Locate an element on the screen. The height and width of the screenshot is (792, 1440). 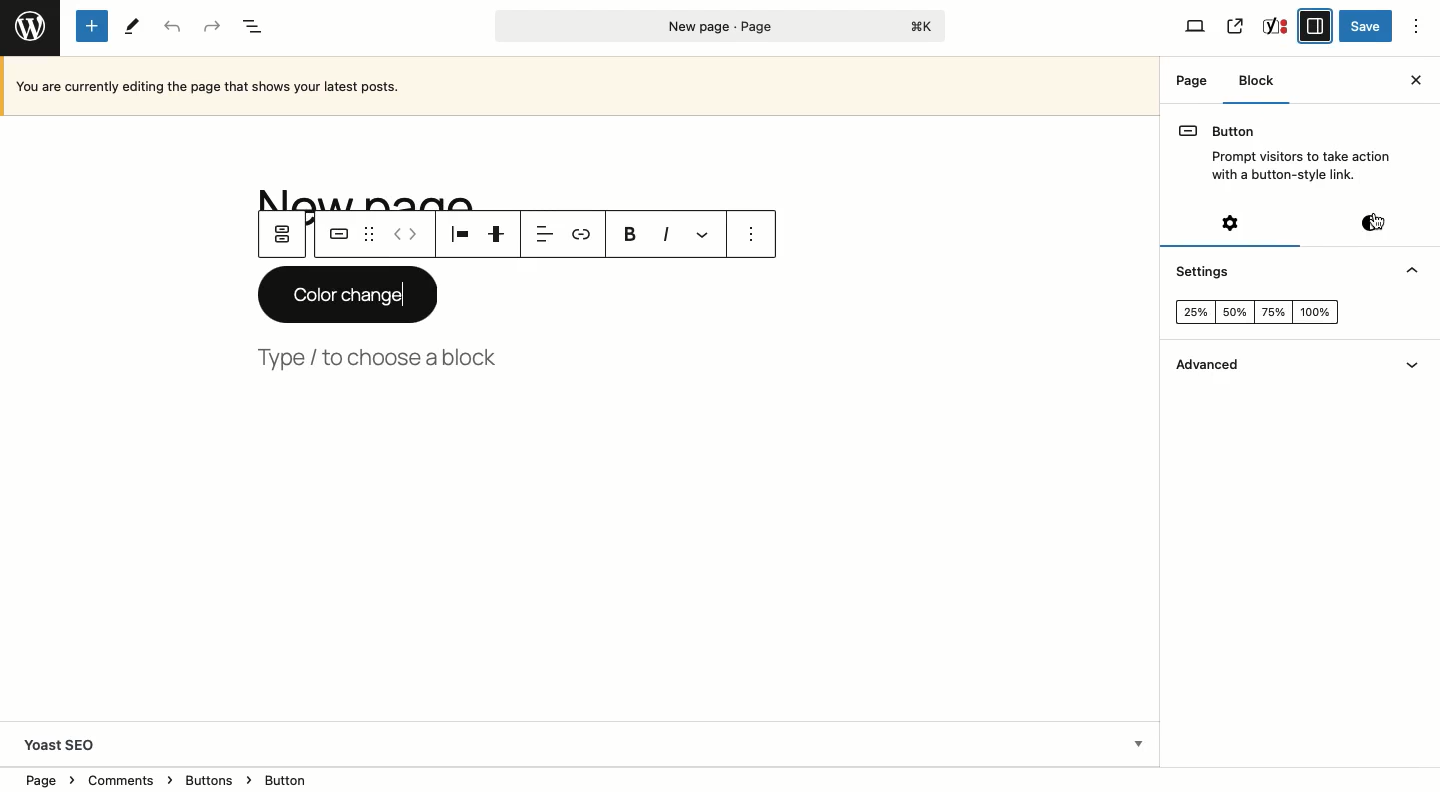
Button is located at coordinates (336, 234).